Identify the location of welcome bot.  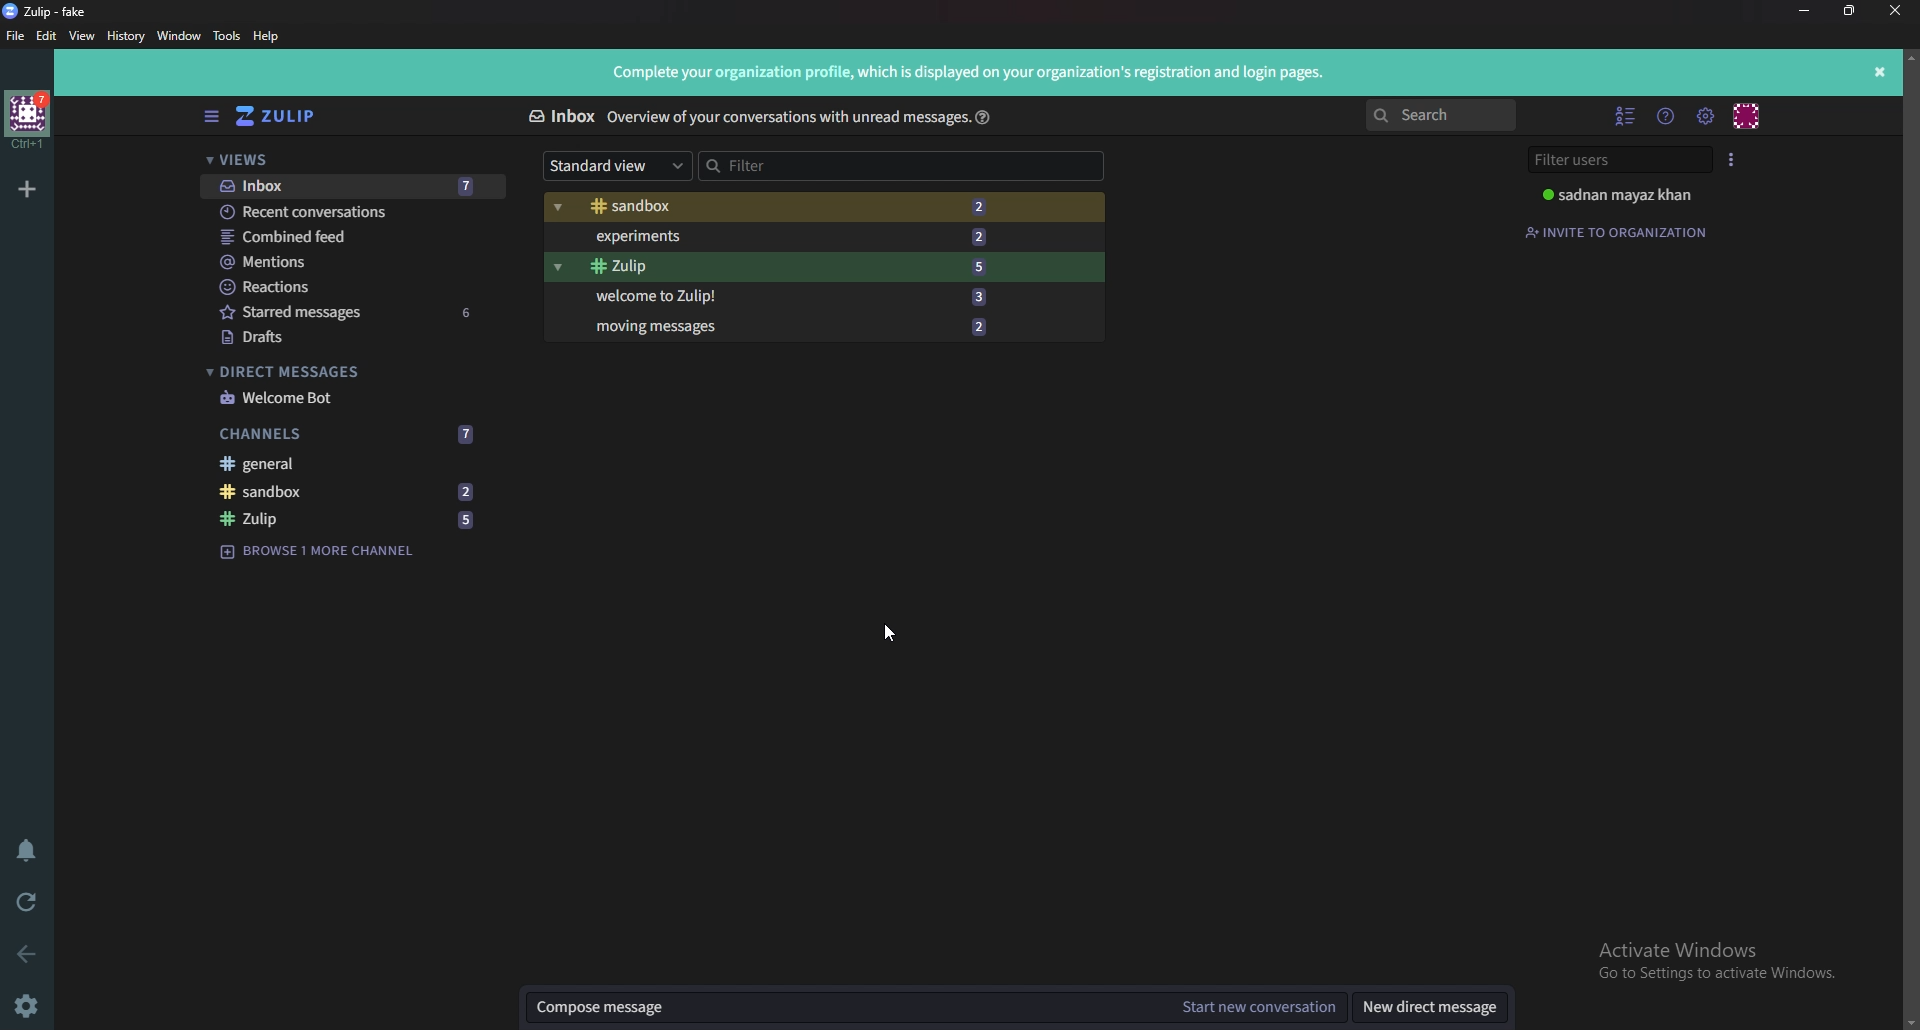
(353, 397).